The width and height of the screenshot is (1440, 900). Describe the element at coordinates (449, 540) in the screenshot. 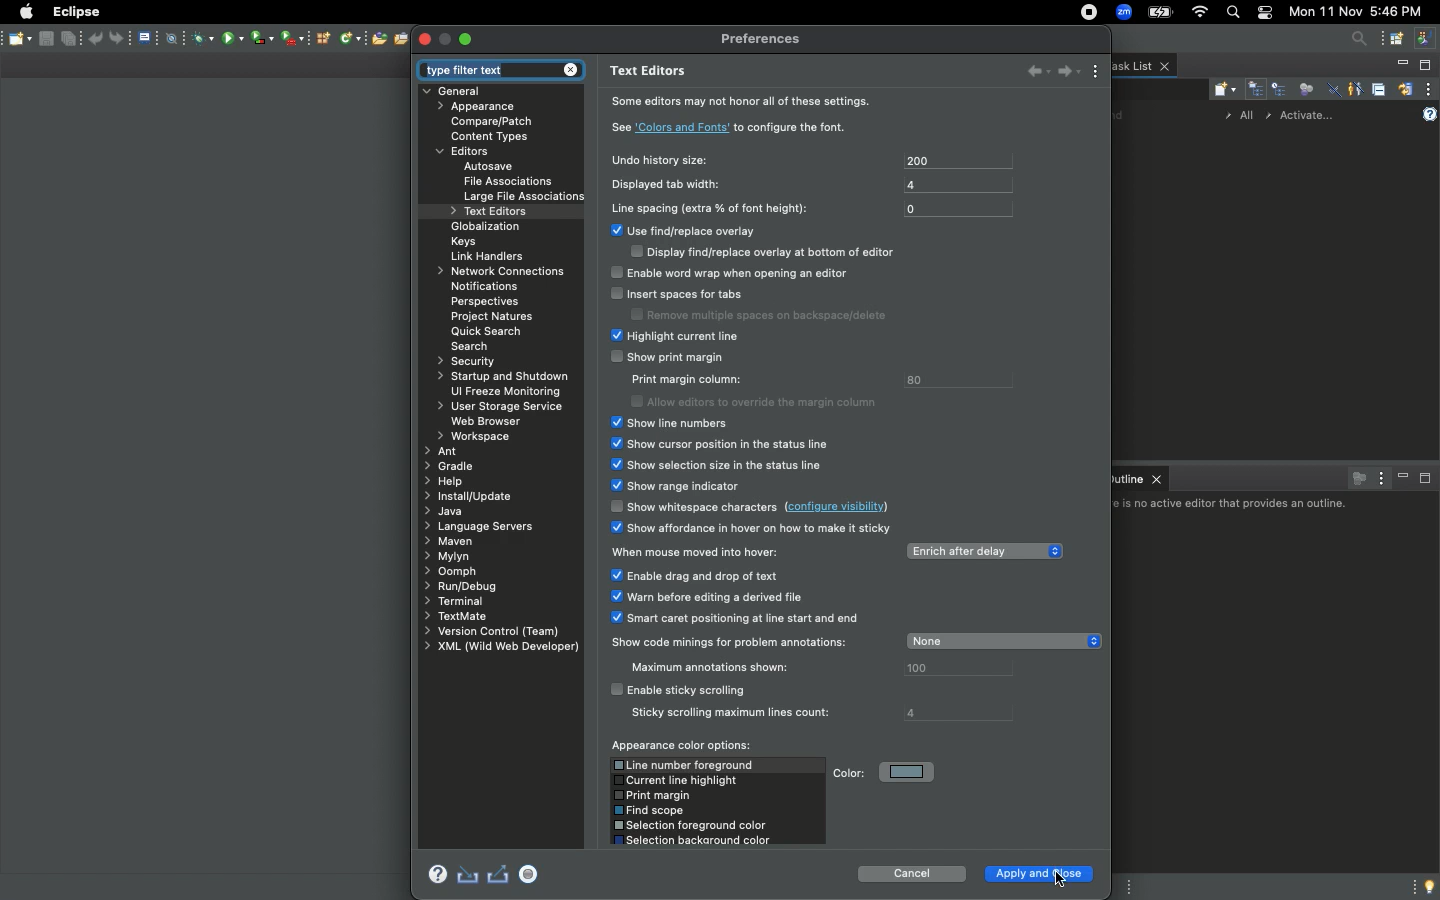

I see `Maven` at that location.